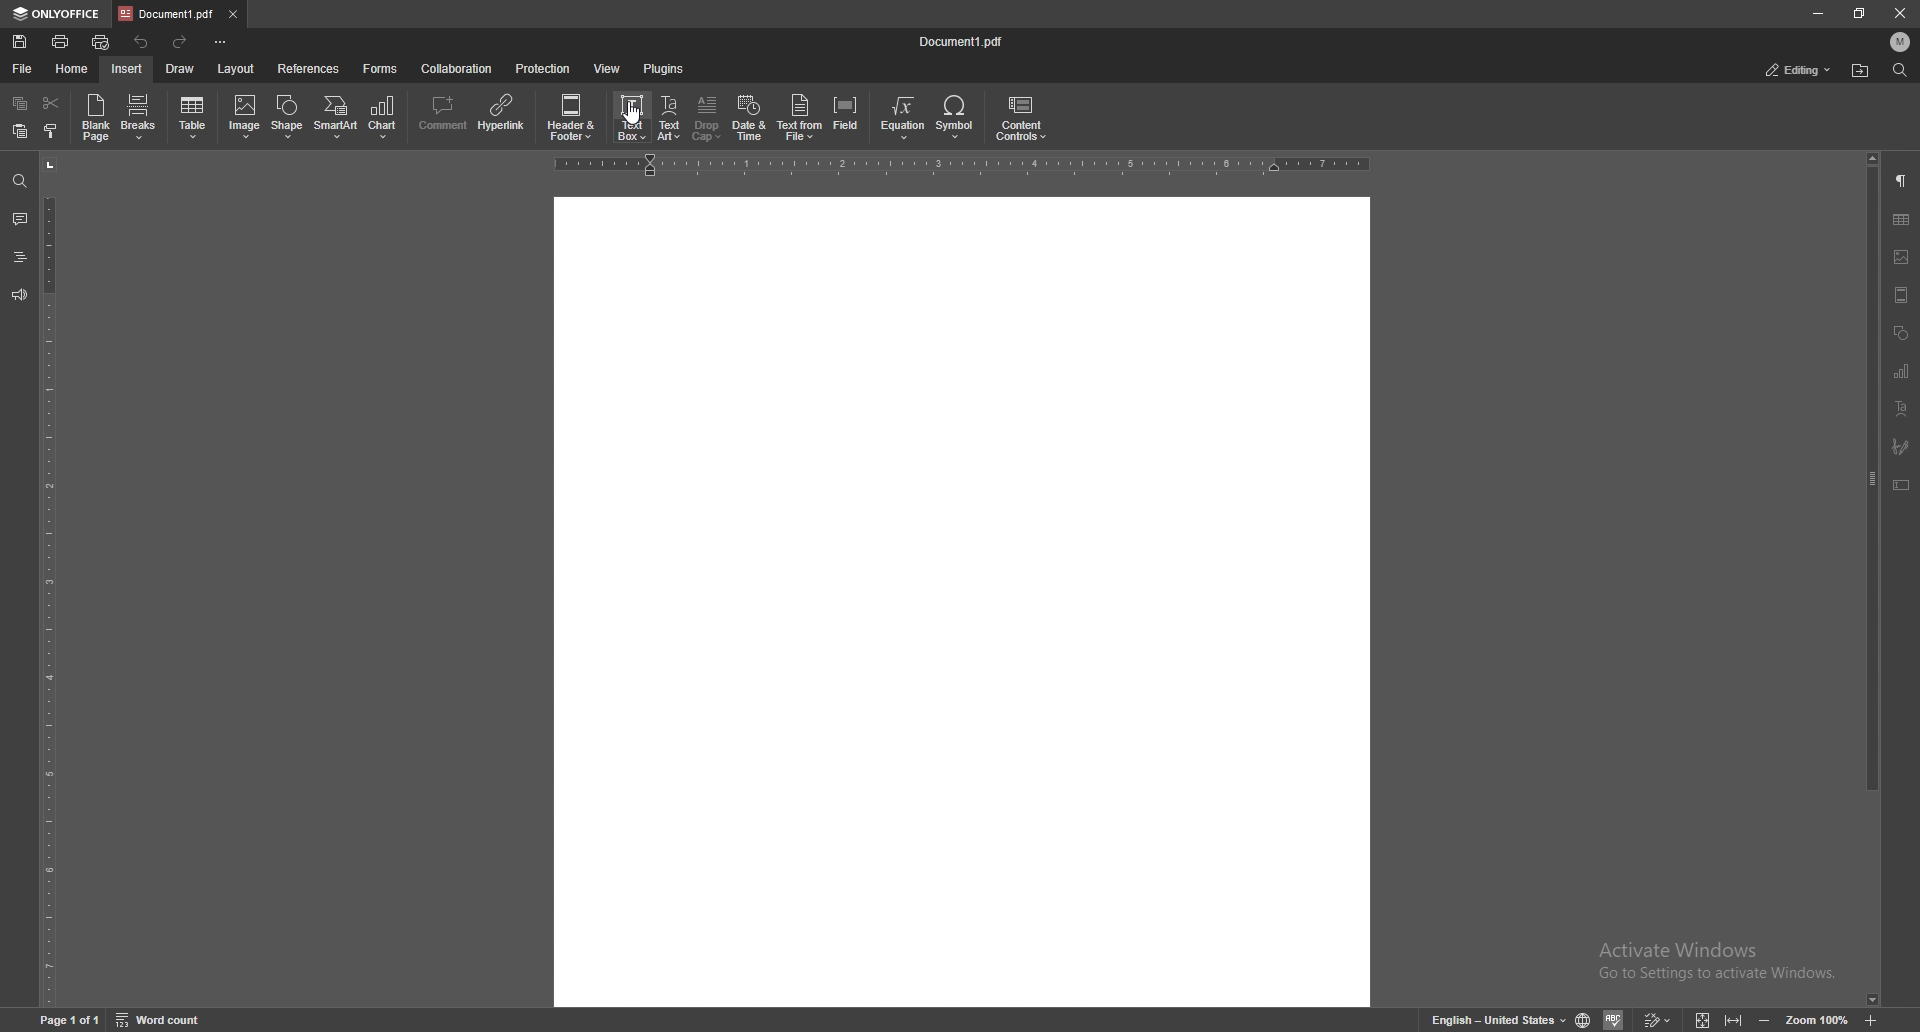  I want to click on undo, so click(144, 42).